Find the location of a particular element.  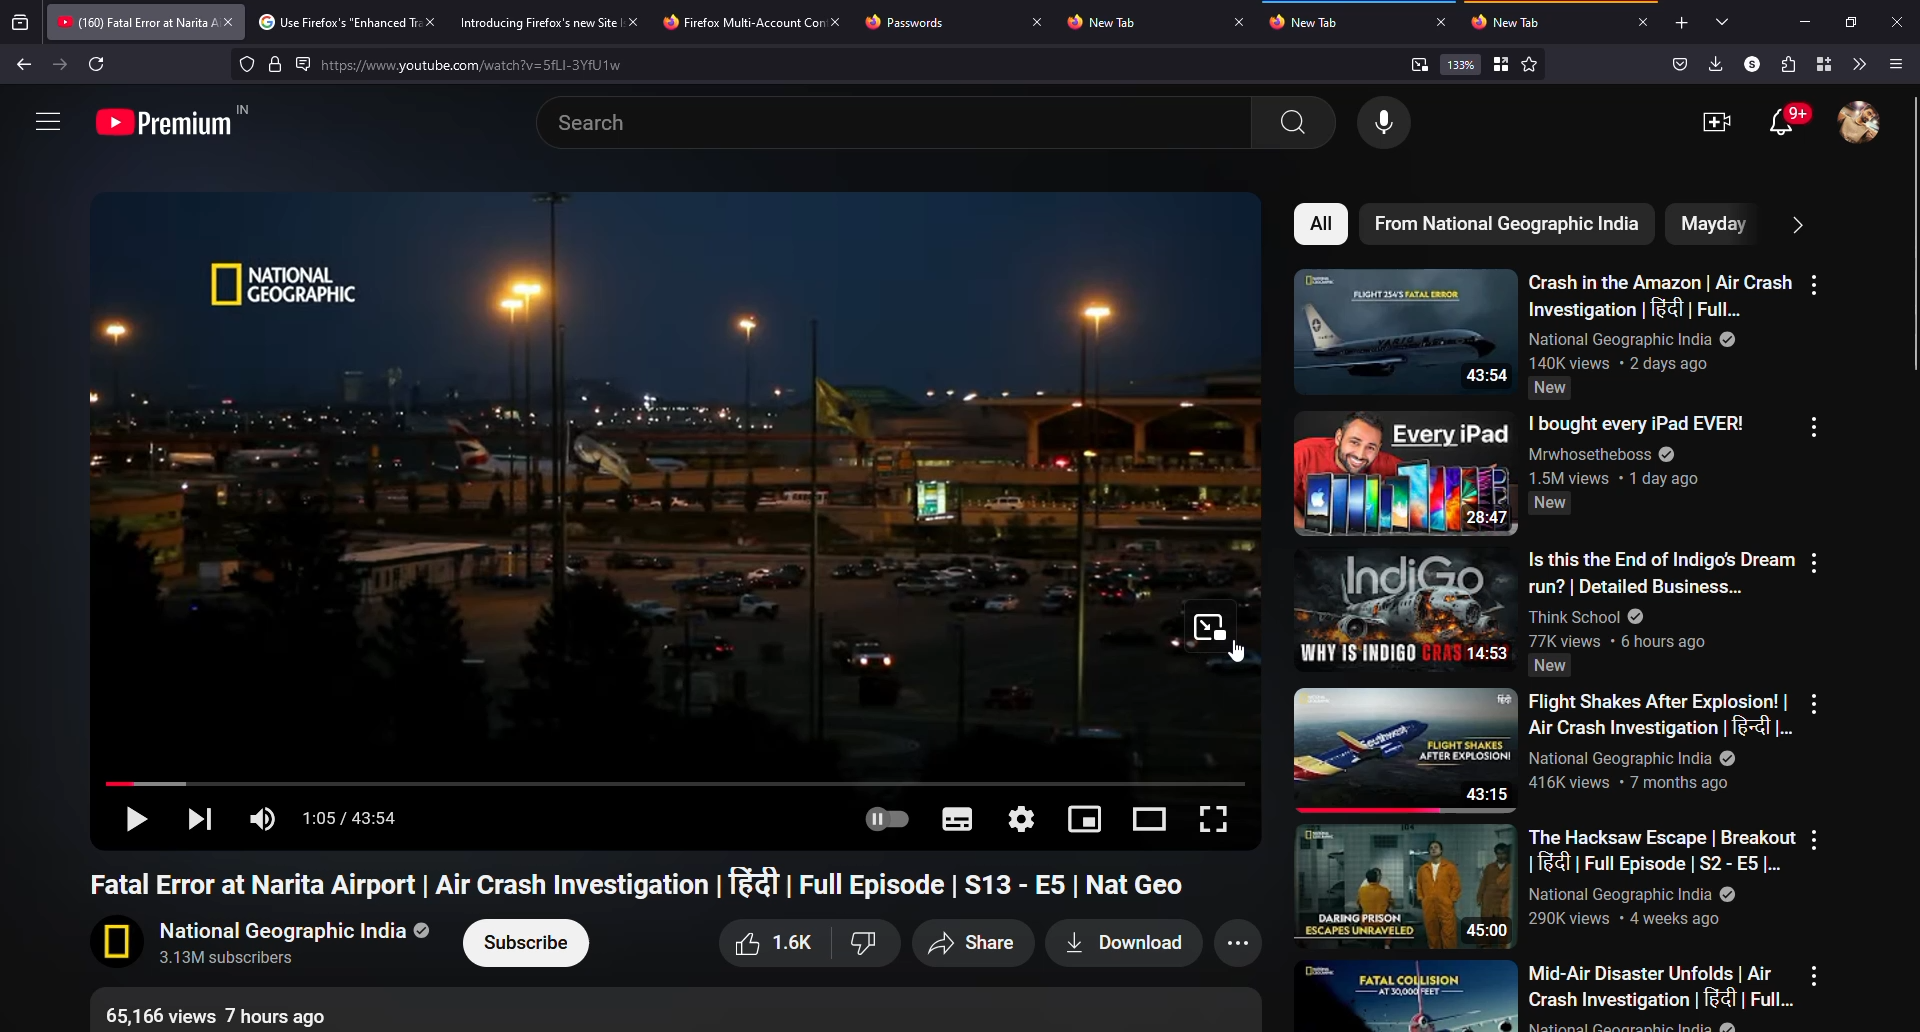

 is located at coordinates (20, 24).